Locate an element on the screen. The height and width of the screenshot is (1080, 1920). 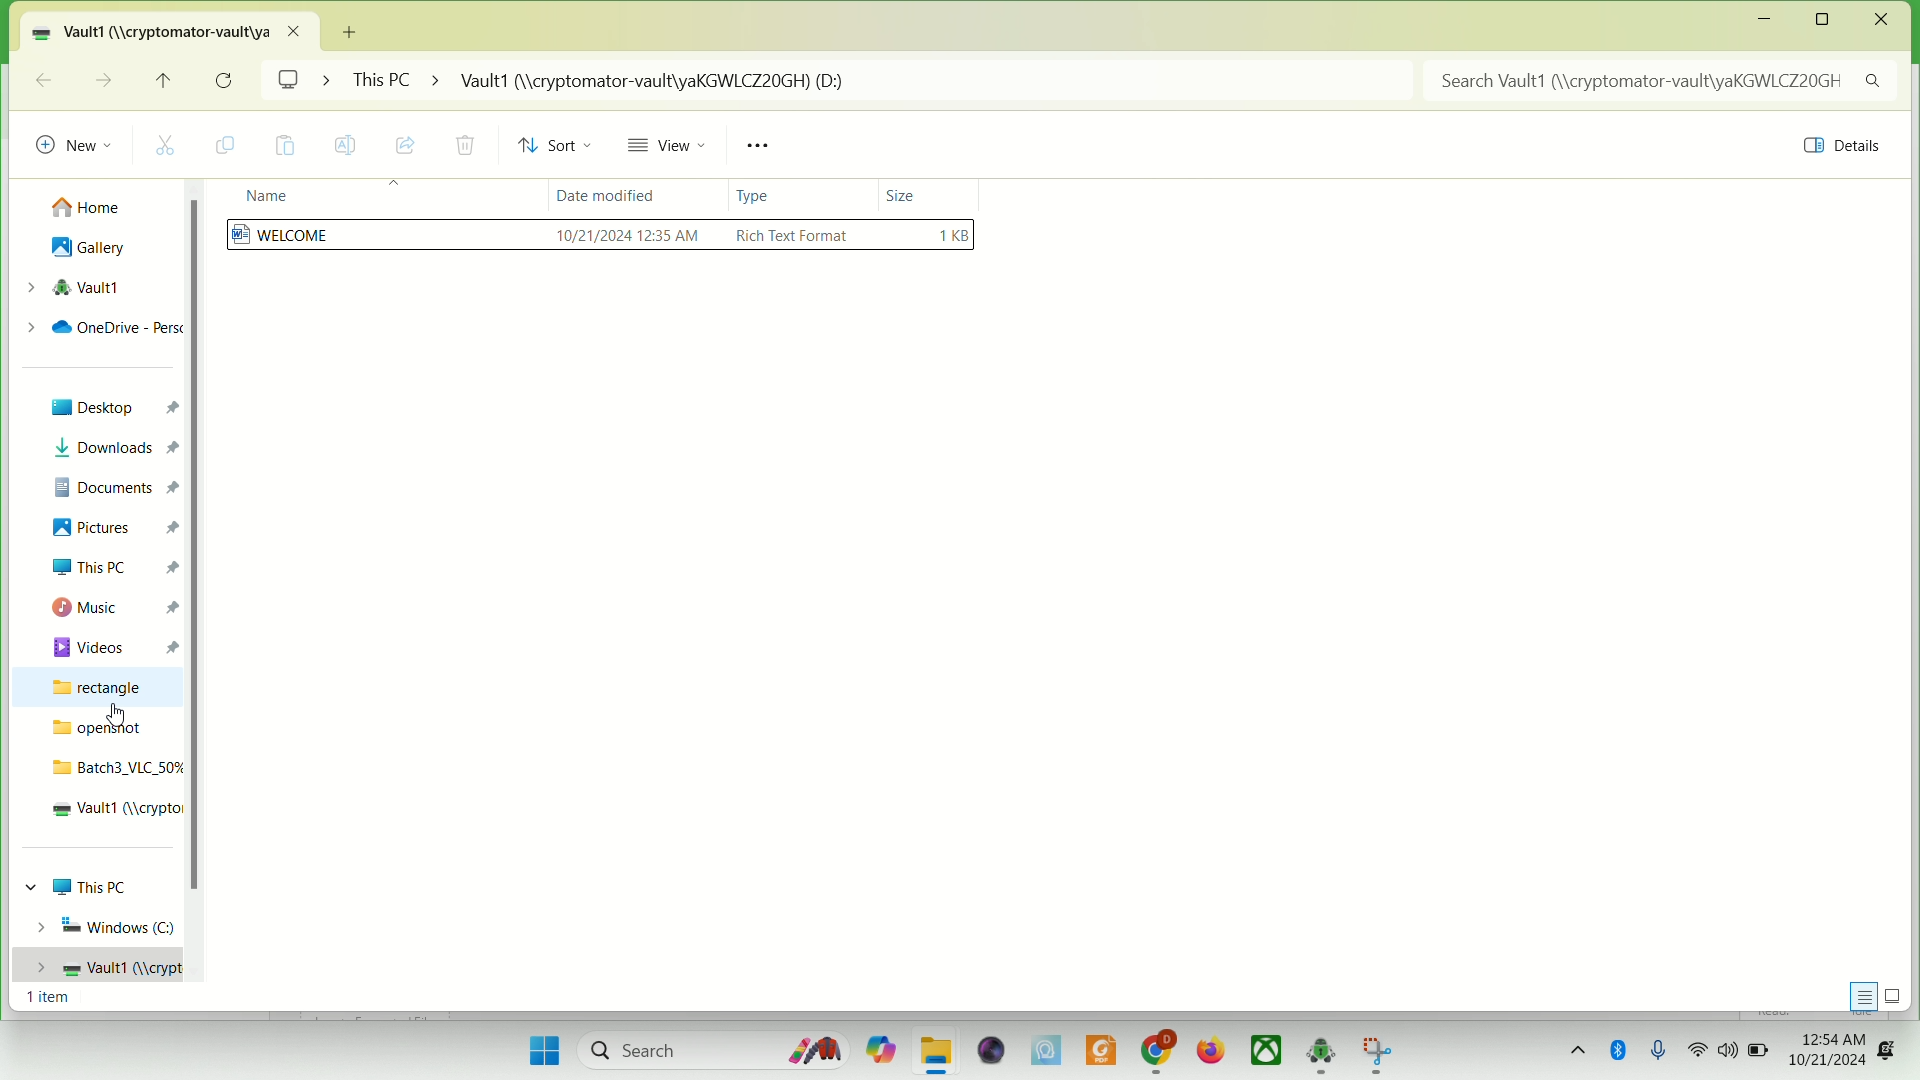
paste is located at coordinates (286, 146).